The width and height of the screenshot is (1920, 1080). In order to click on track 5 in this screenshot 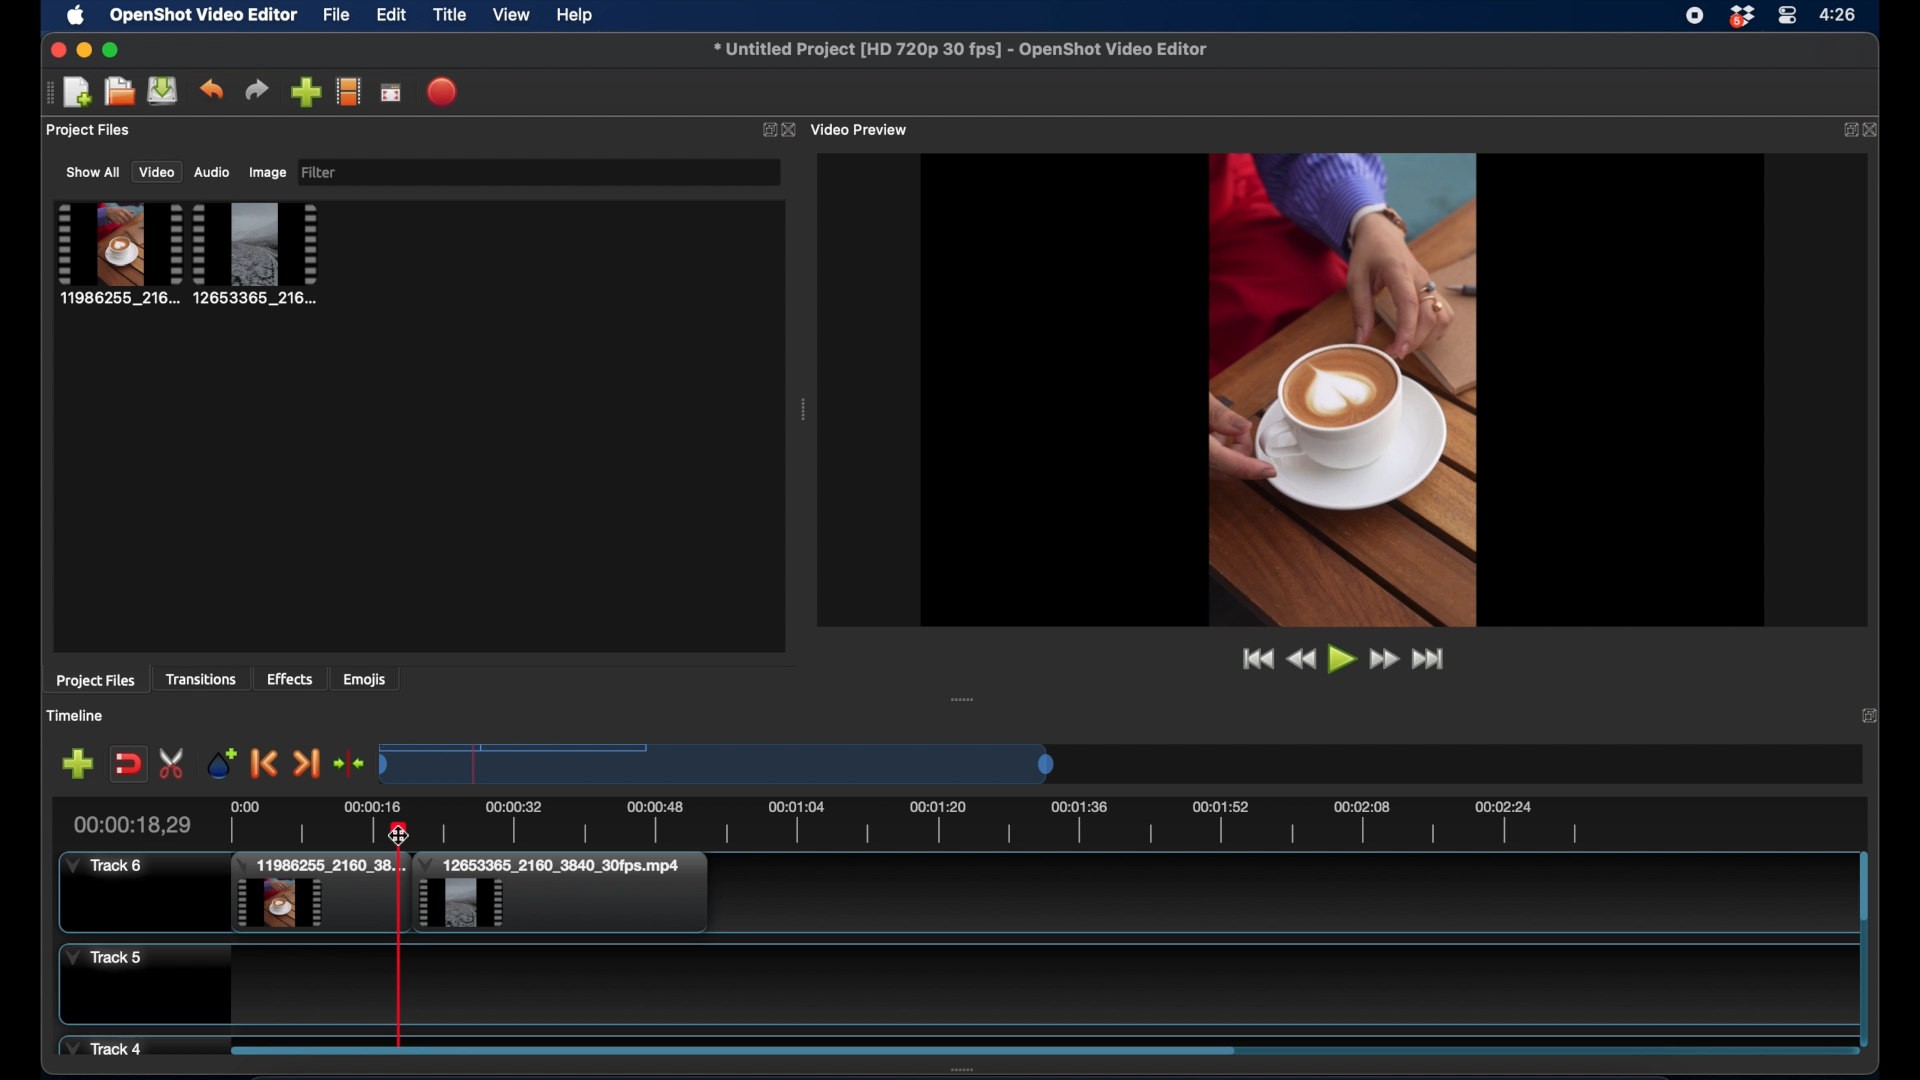, I will do `click(104, 958)`.